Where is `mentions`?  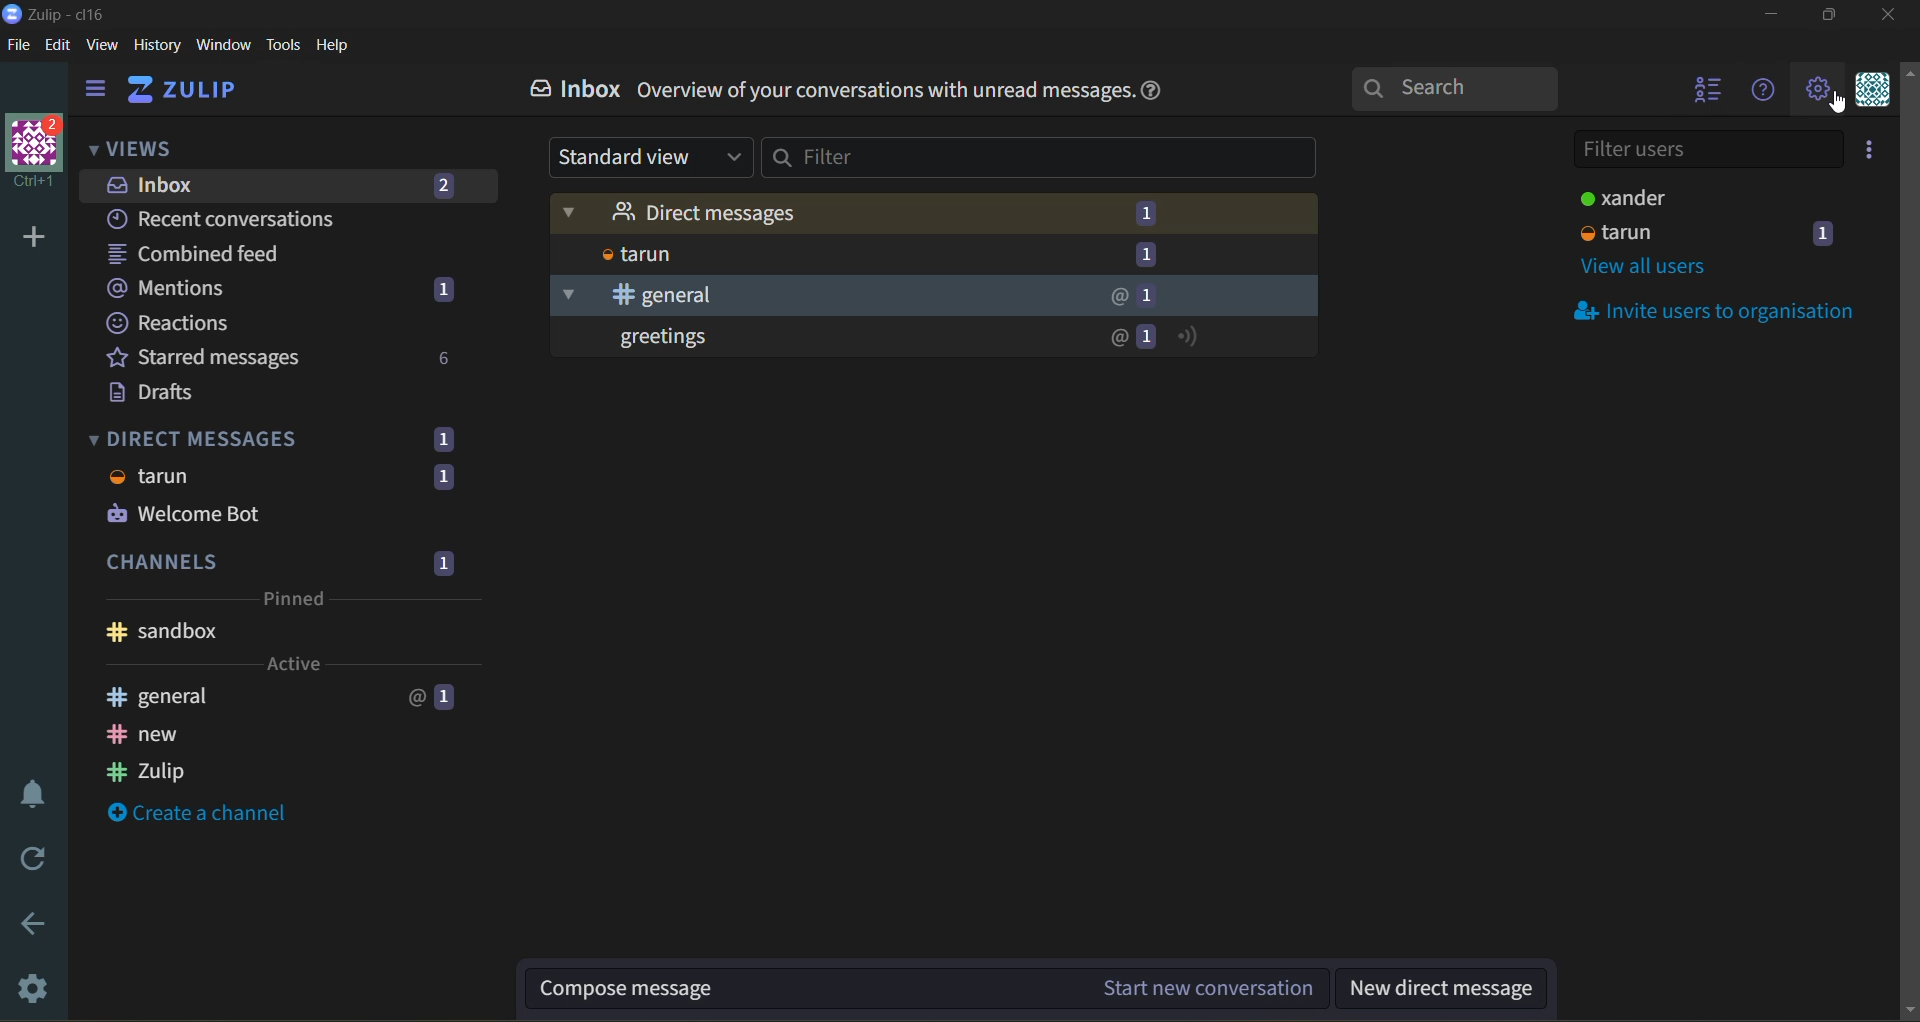 mentions is located at coordinates (288, 287).